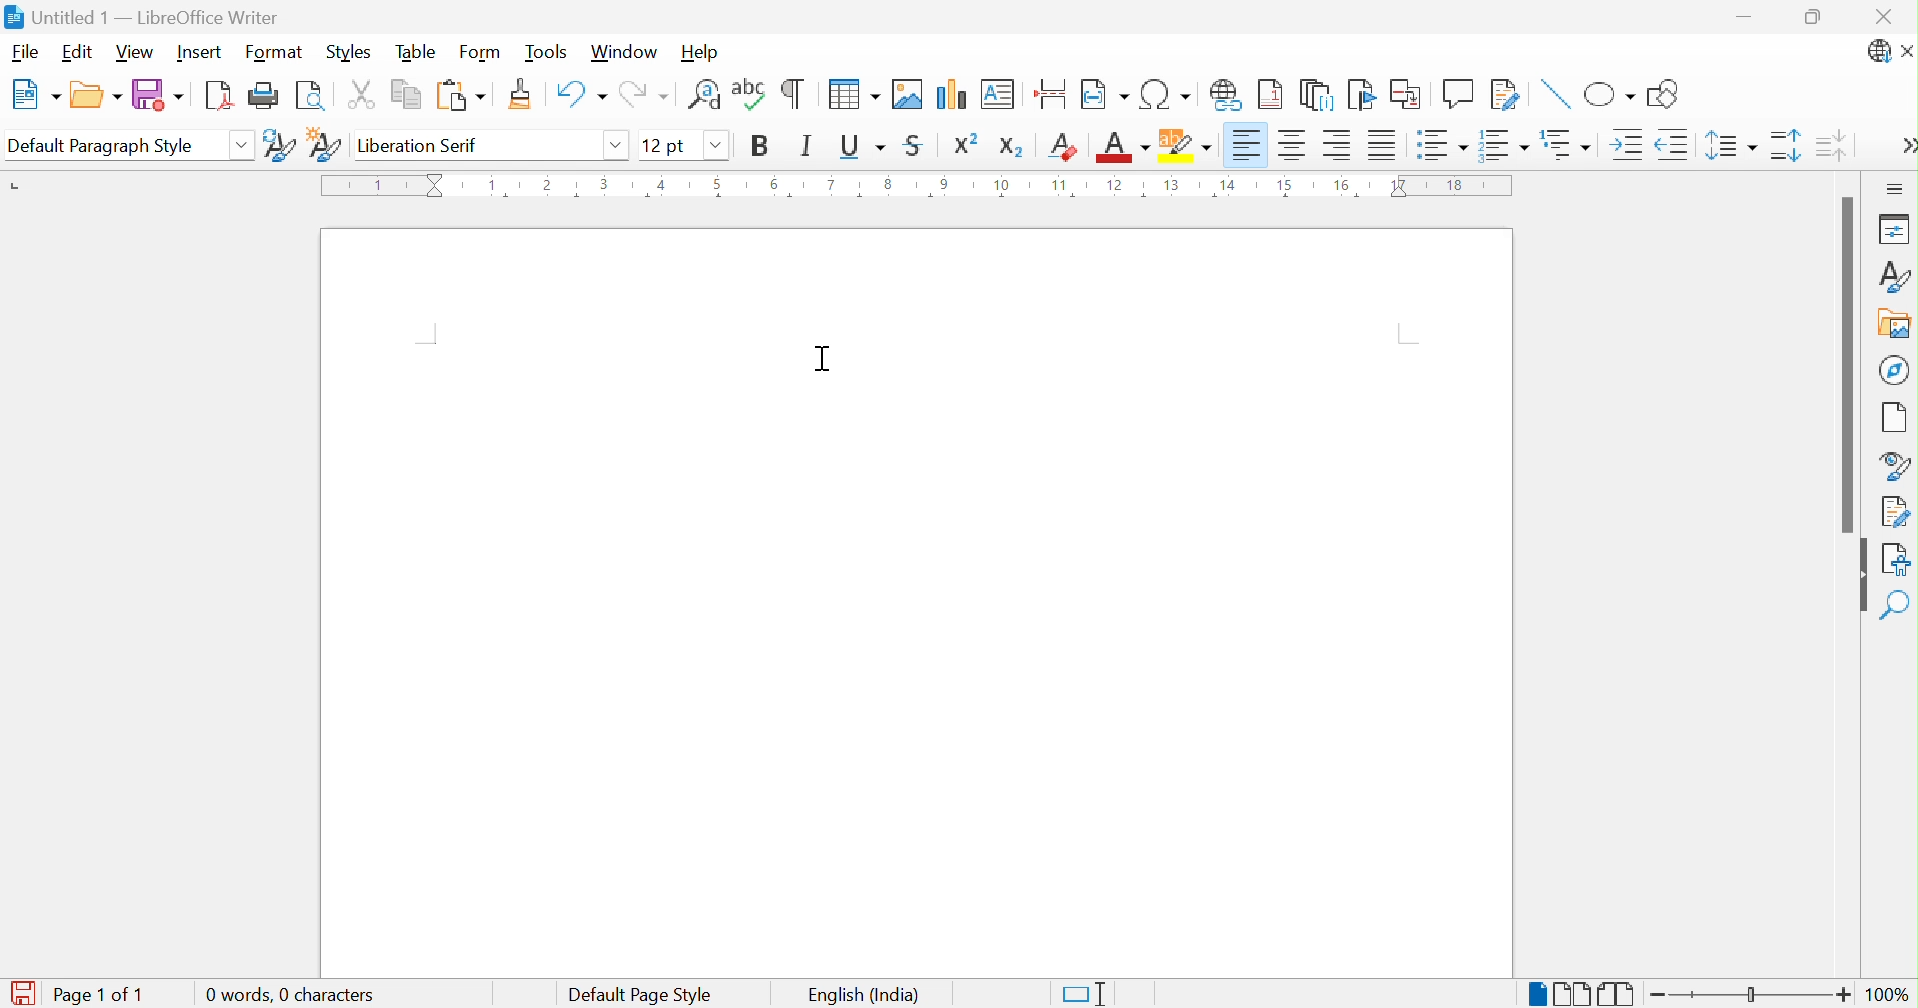 The image size is (1918, 1008). What do you see at coordinates (1731, 145) in the screenshot?
I see `Set line spacing` at bounding box center [1731, 145].